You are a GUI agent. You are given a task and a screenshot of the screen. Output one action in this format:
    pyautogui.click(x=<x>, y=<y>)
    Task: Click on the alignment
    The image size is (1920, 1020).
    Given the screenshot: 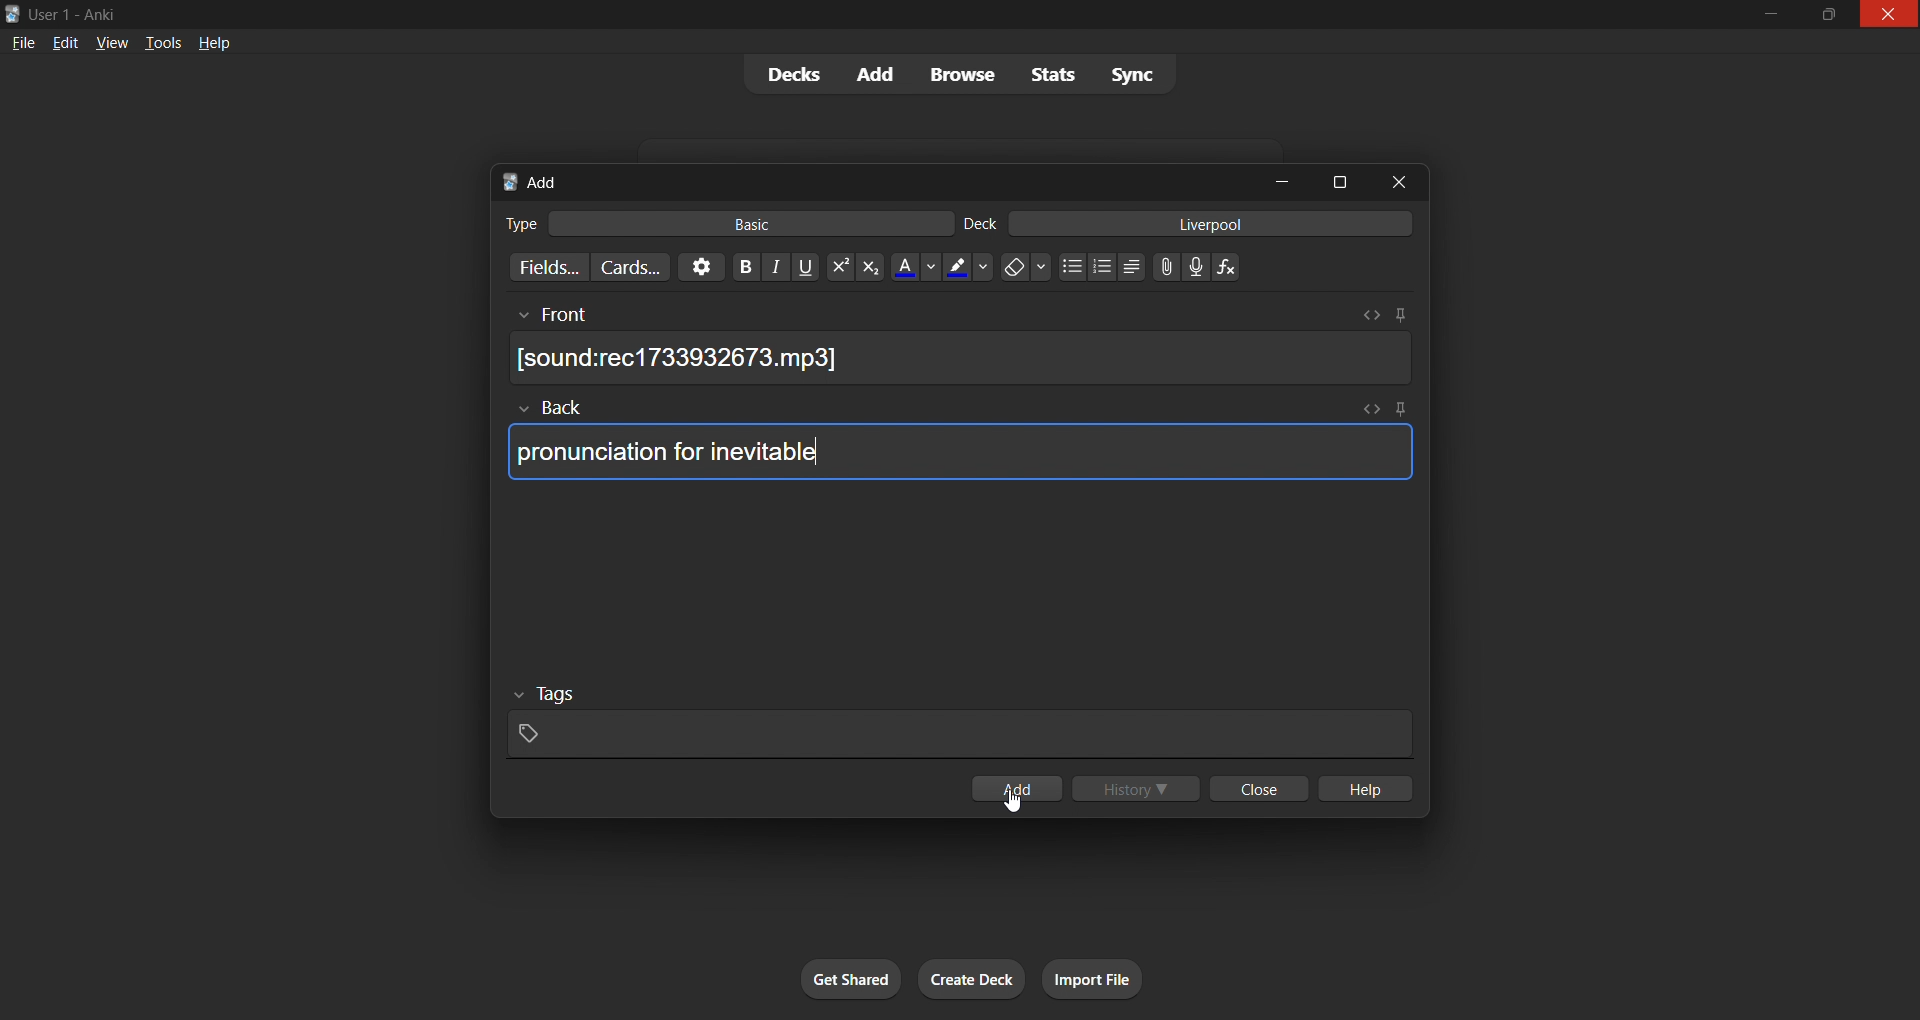 What is the action you would take?
    pyautogui.click(x=1134, y=266)
    